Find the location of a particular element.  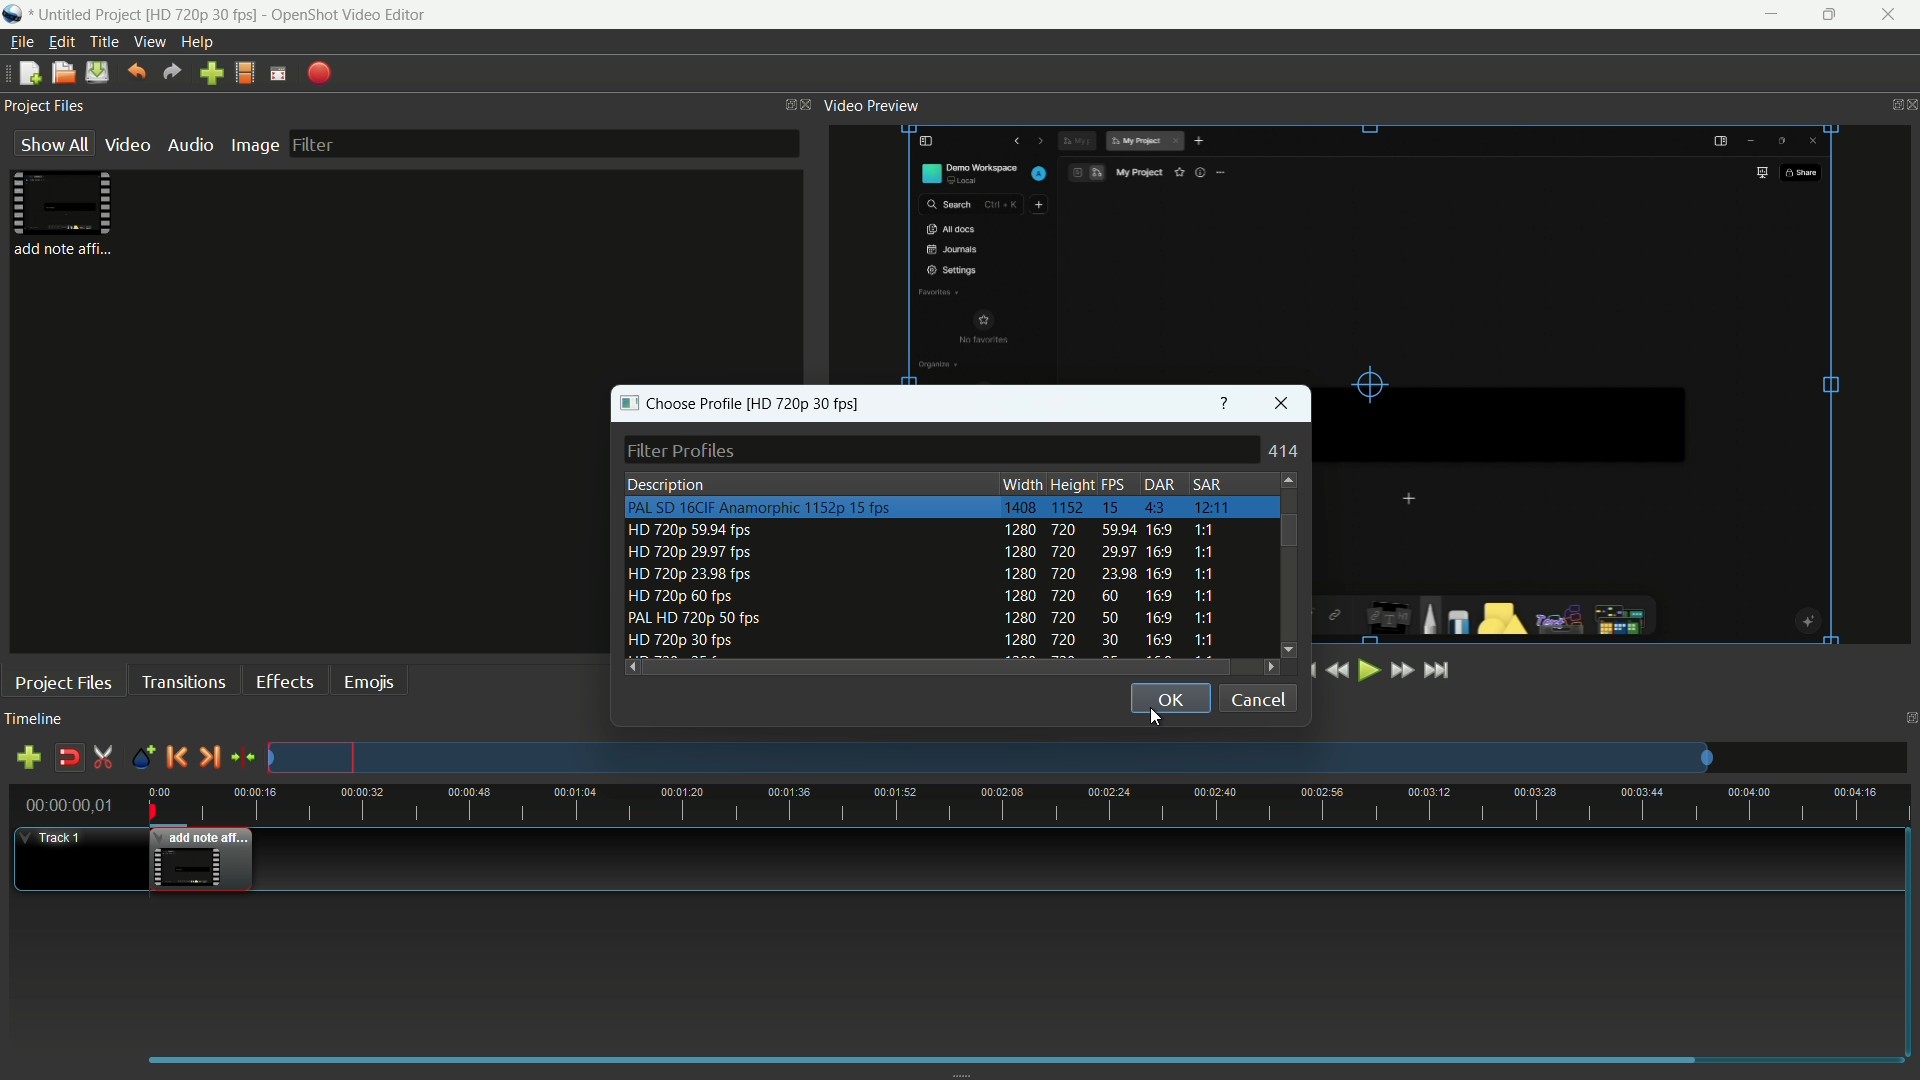

next marker is located at coordinates (210, 757).